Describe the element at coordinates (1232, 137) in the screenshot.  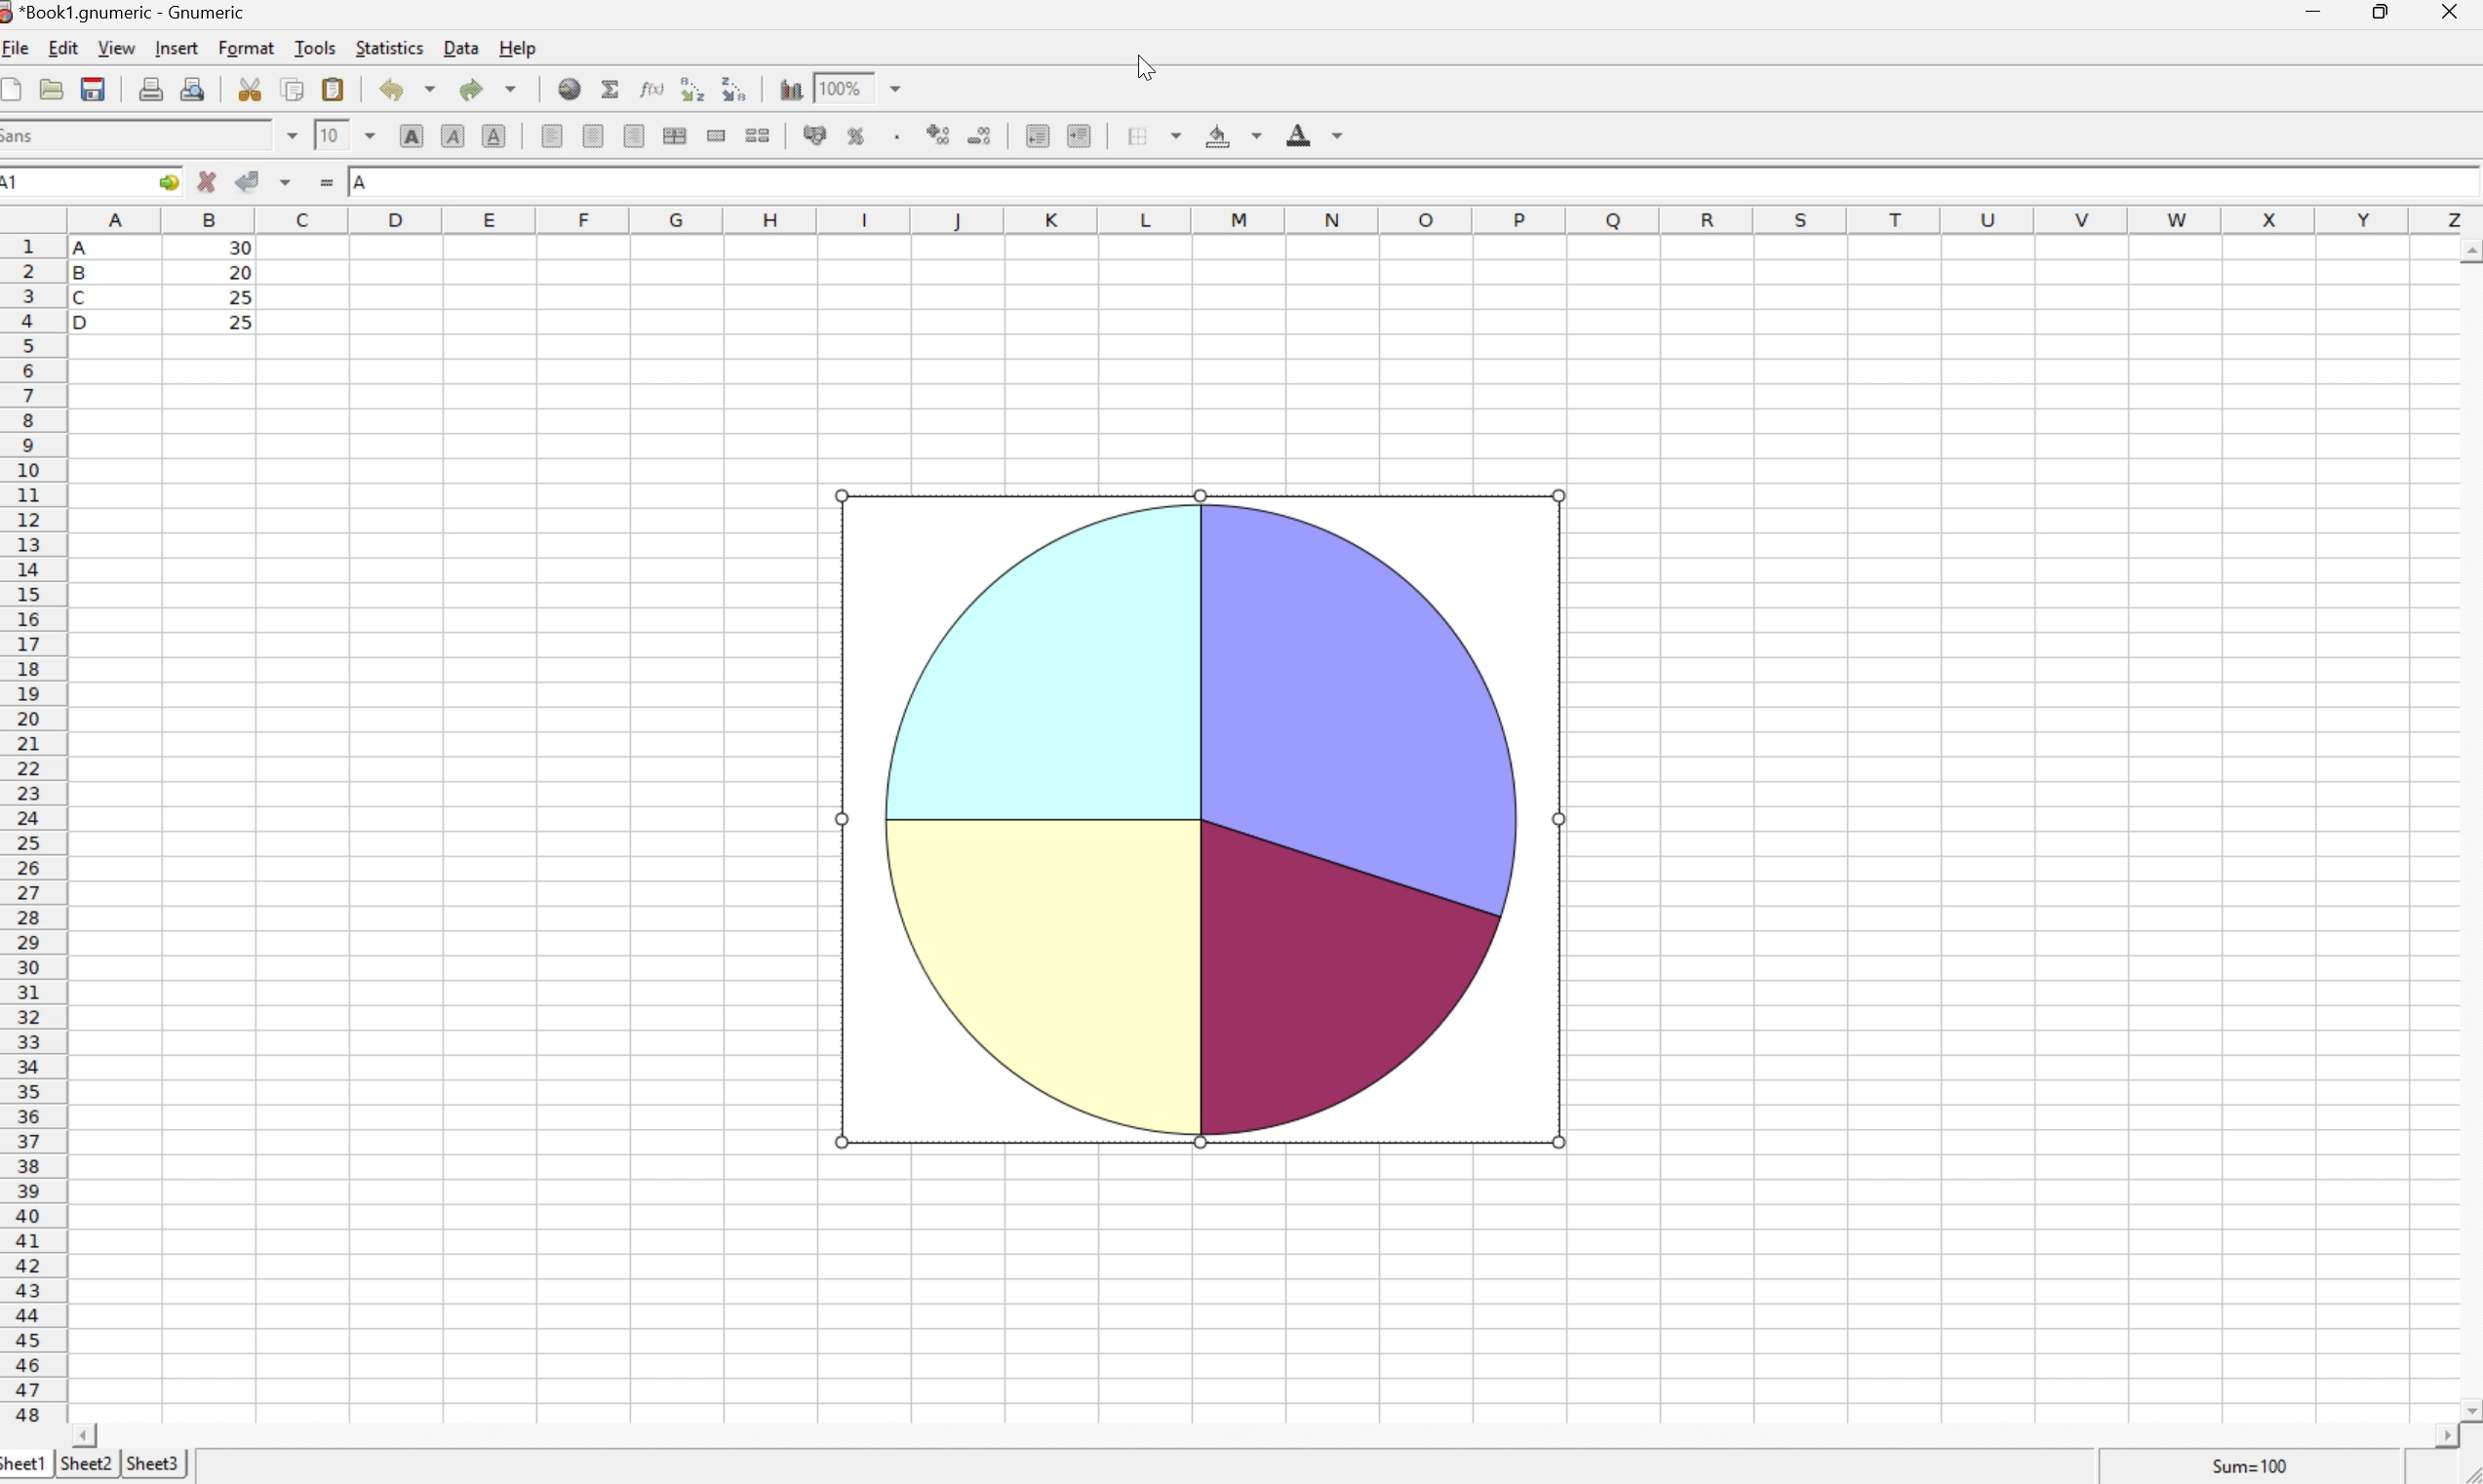
I see `Background` at that location.